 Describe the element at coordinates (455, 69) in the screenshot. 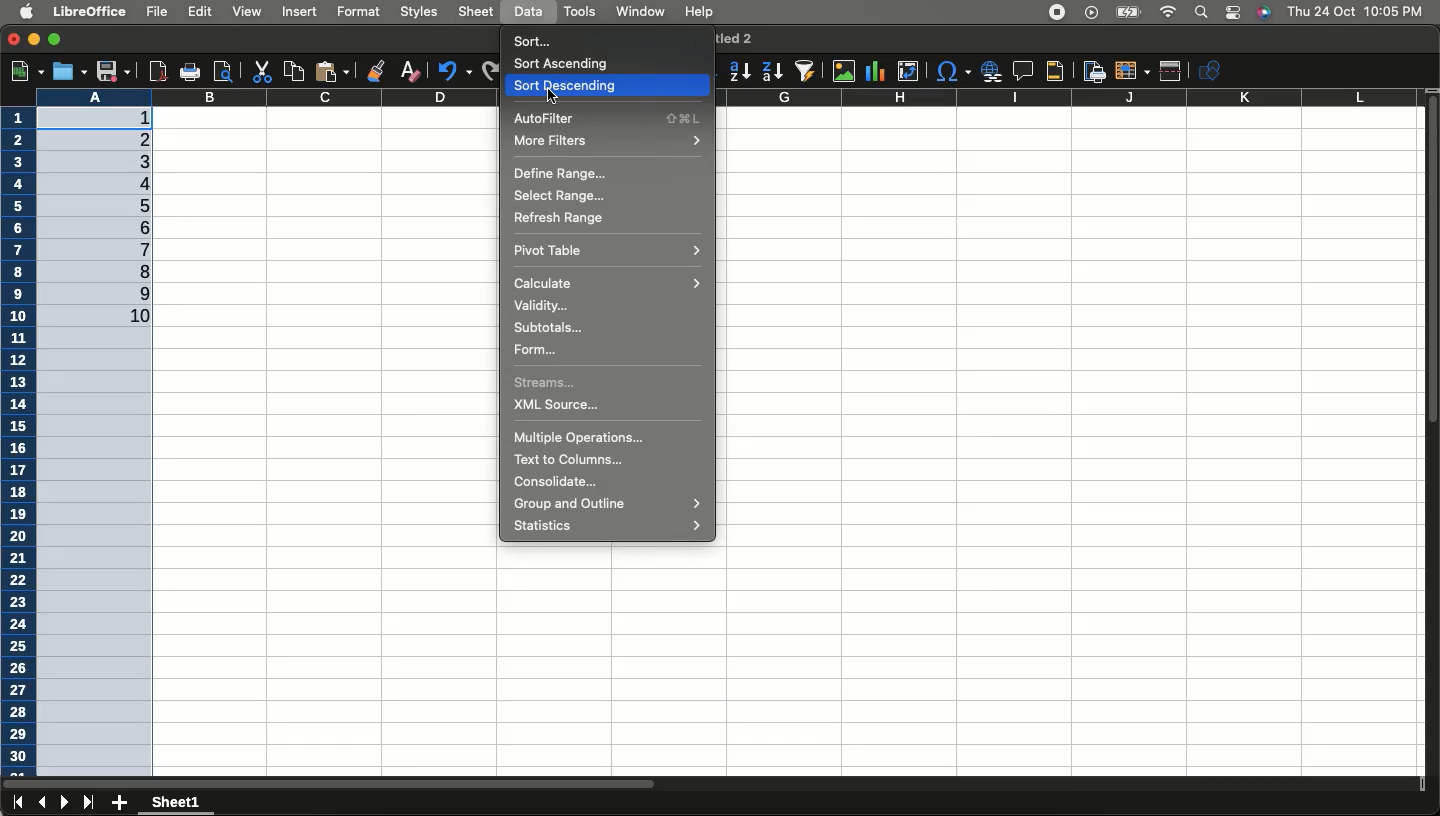

I see `Uno` at that location.